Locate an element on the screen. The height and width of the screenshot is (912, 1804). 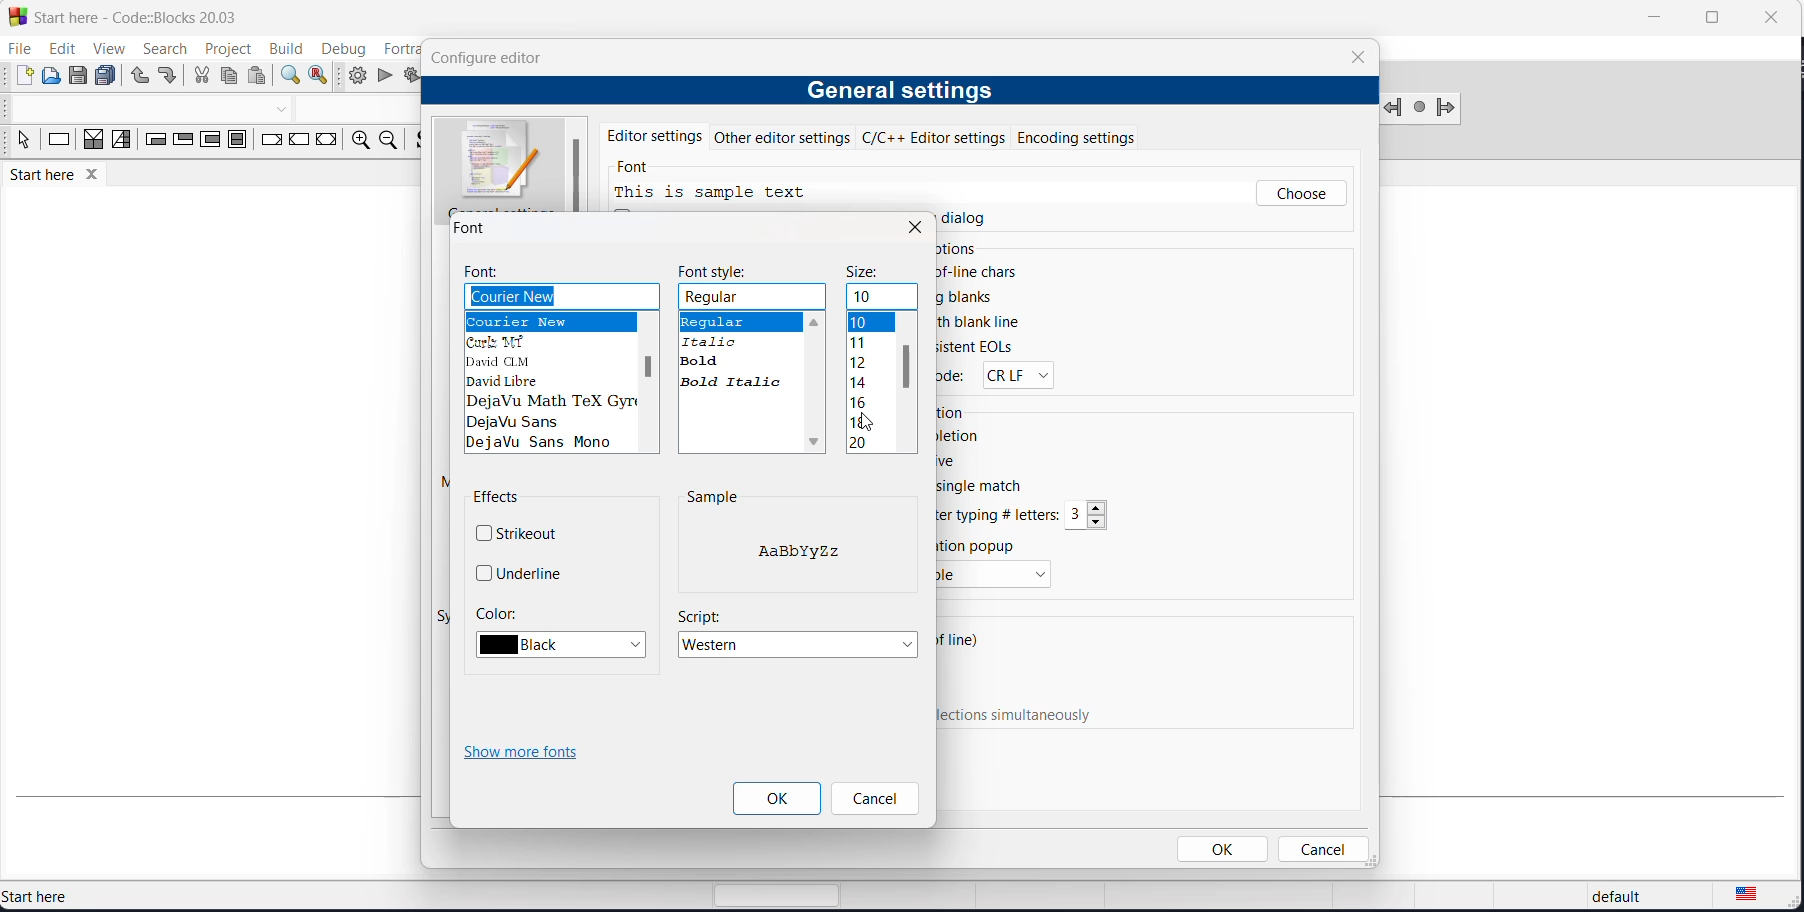
ok is located at coordinates (777, 799).